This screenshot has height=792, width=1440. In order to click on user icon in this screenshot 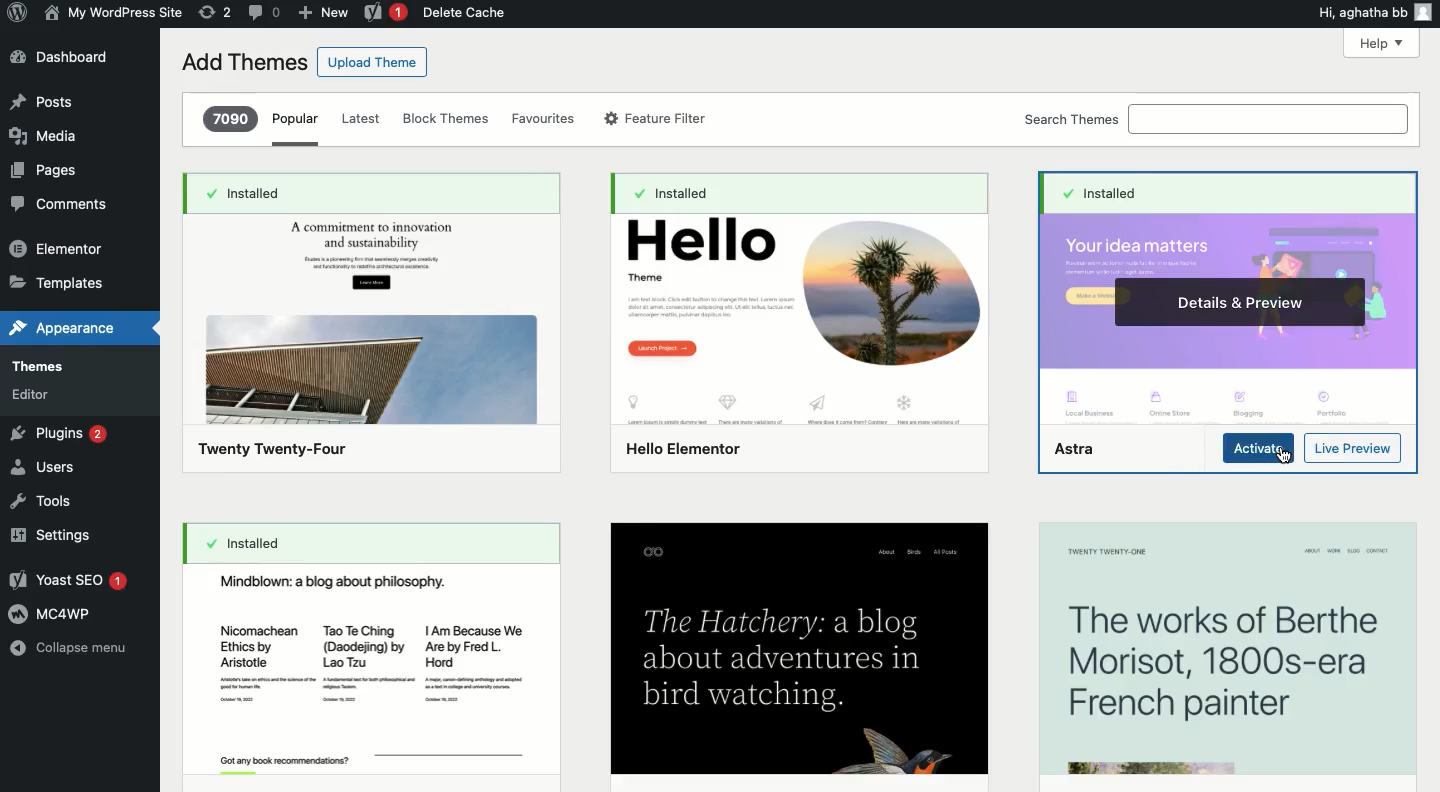, I will do `click(1427, 12)`.